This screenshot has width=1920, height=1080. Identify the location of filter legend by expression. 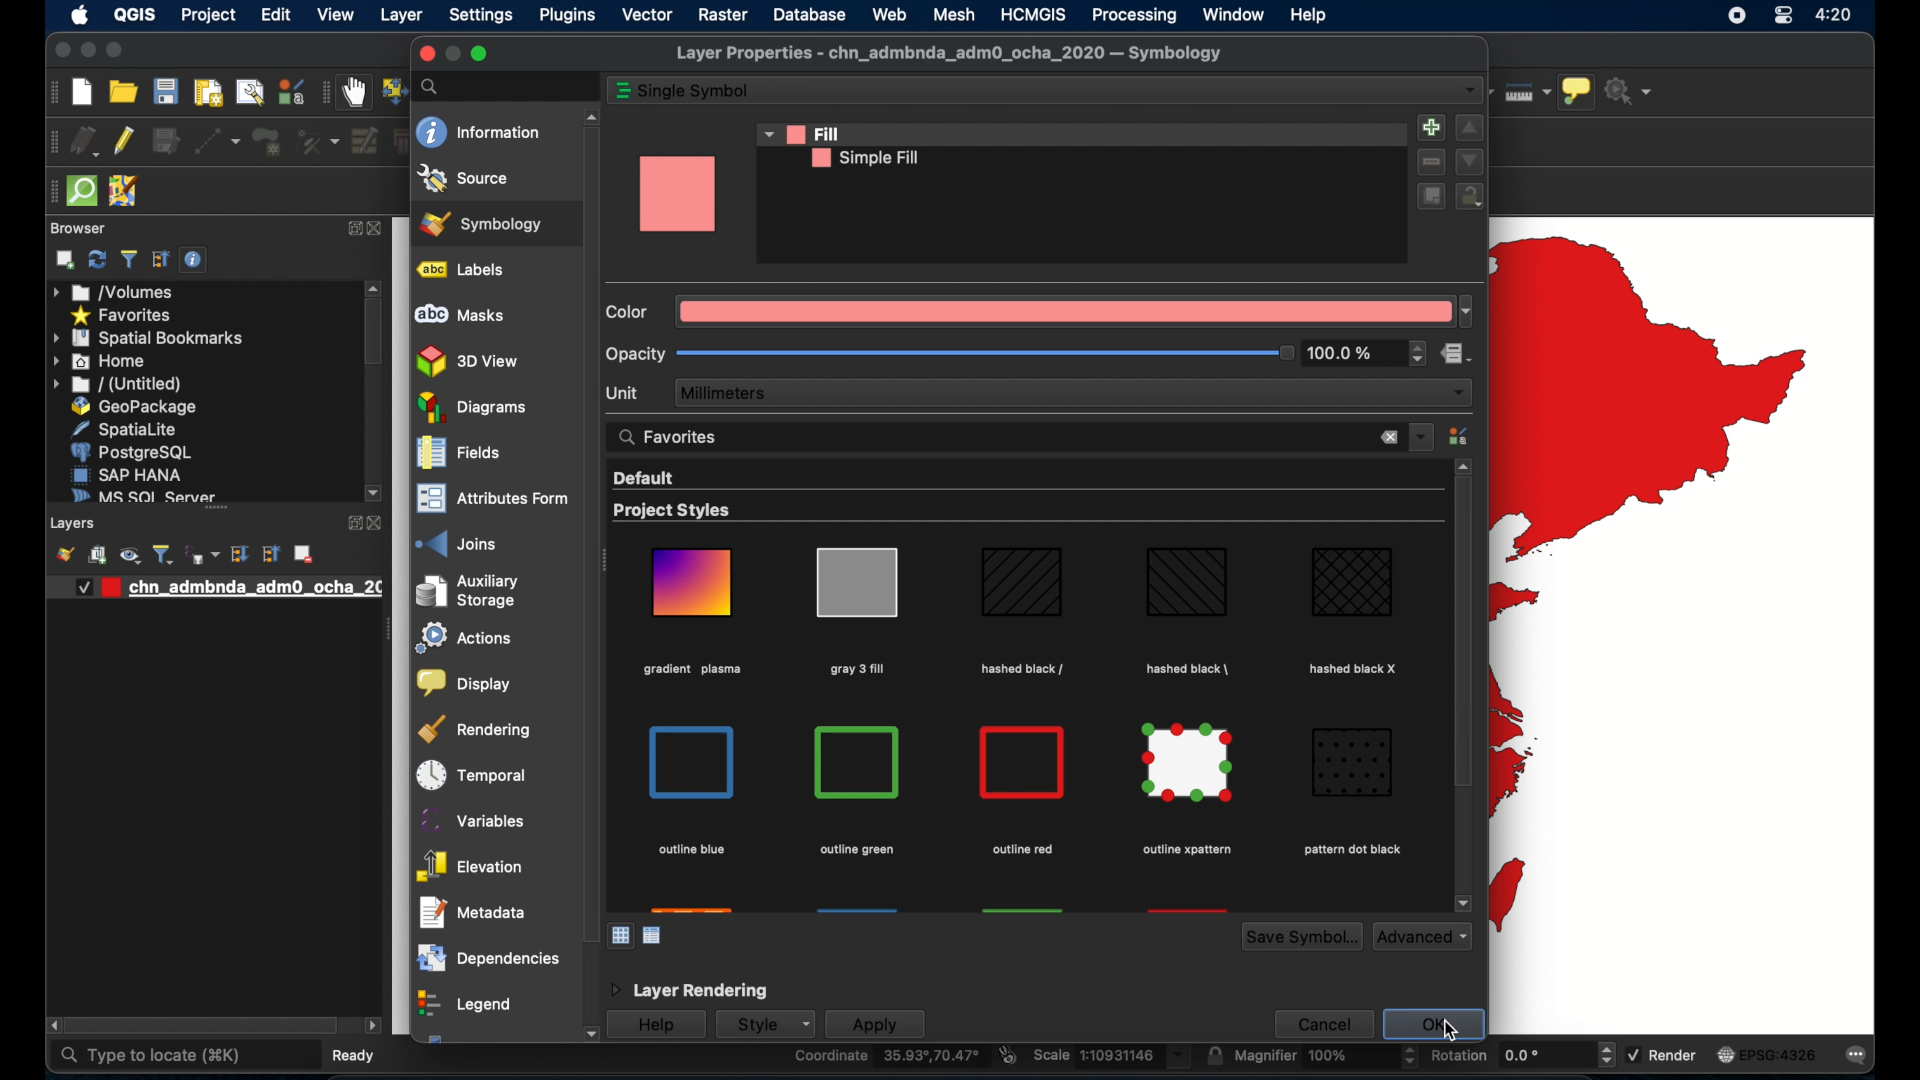
(204, 554).